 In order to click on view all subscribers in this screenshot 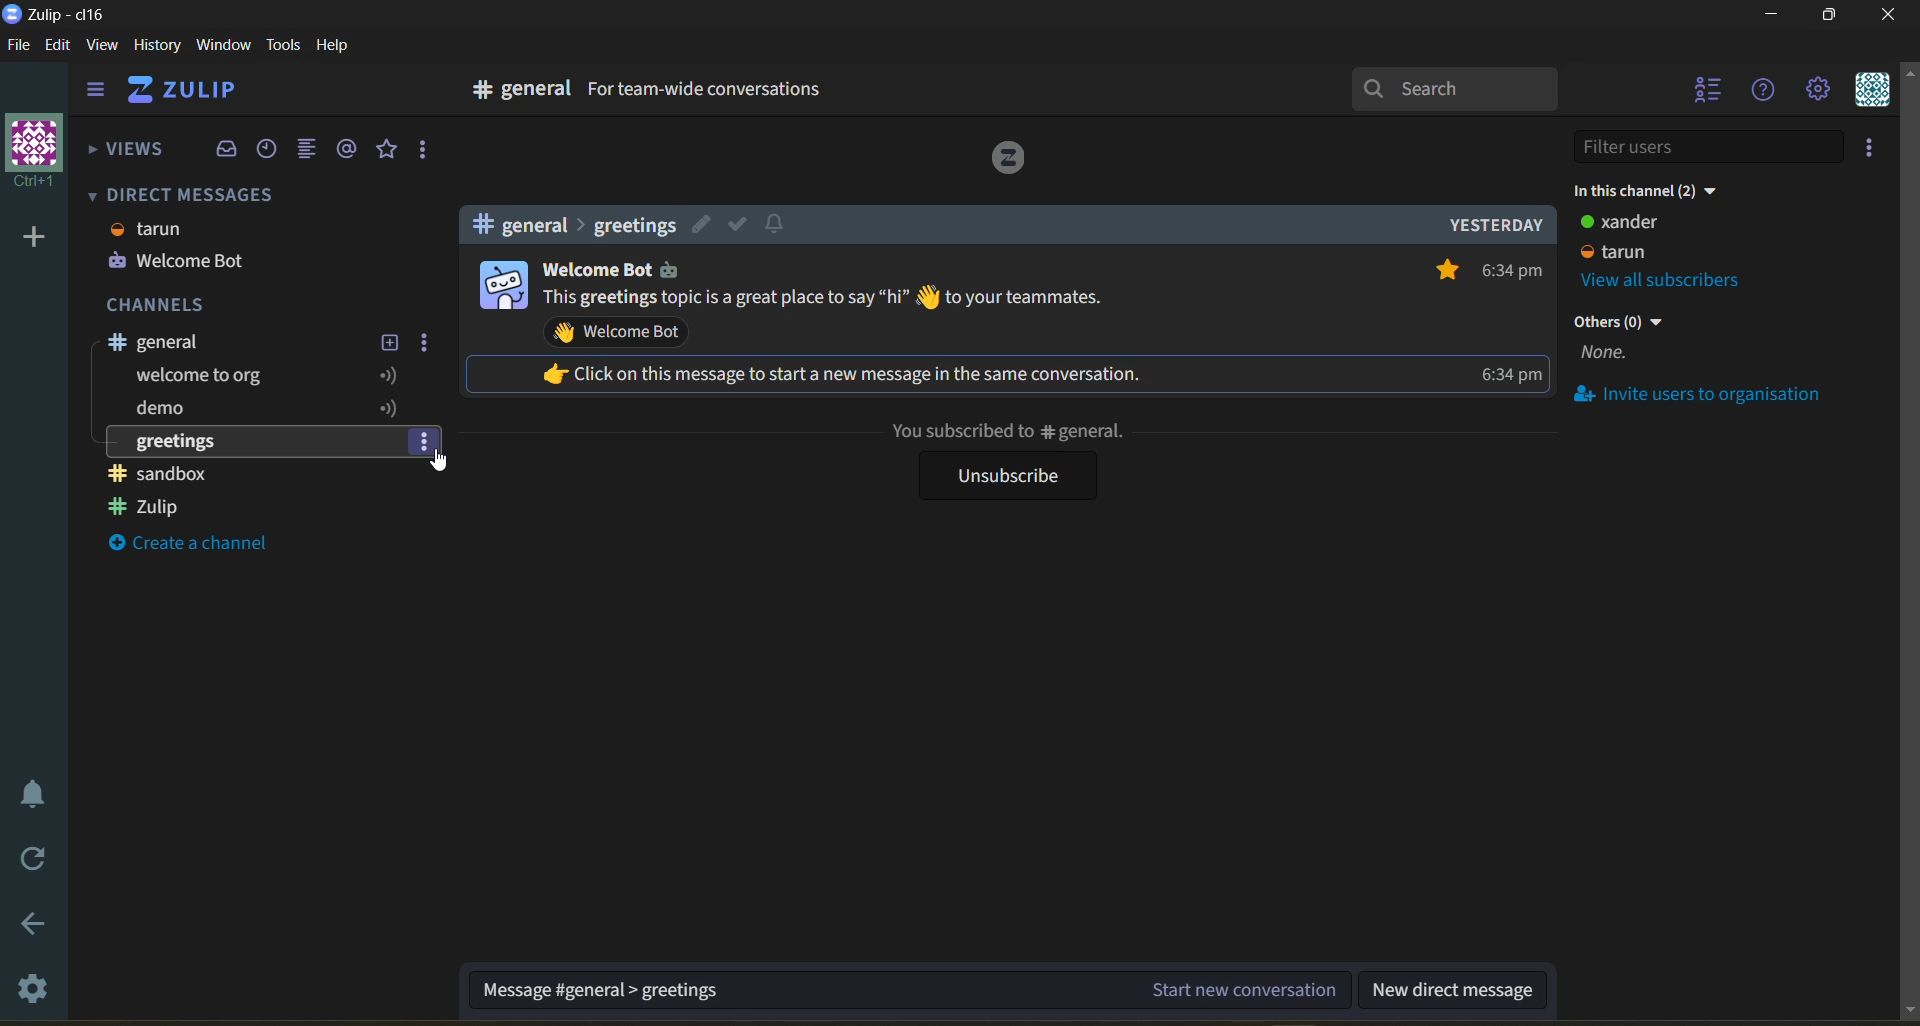, I will do `click(1678, 279)`.